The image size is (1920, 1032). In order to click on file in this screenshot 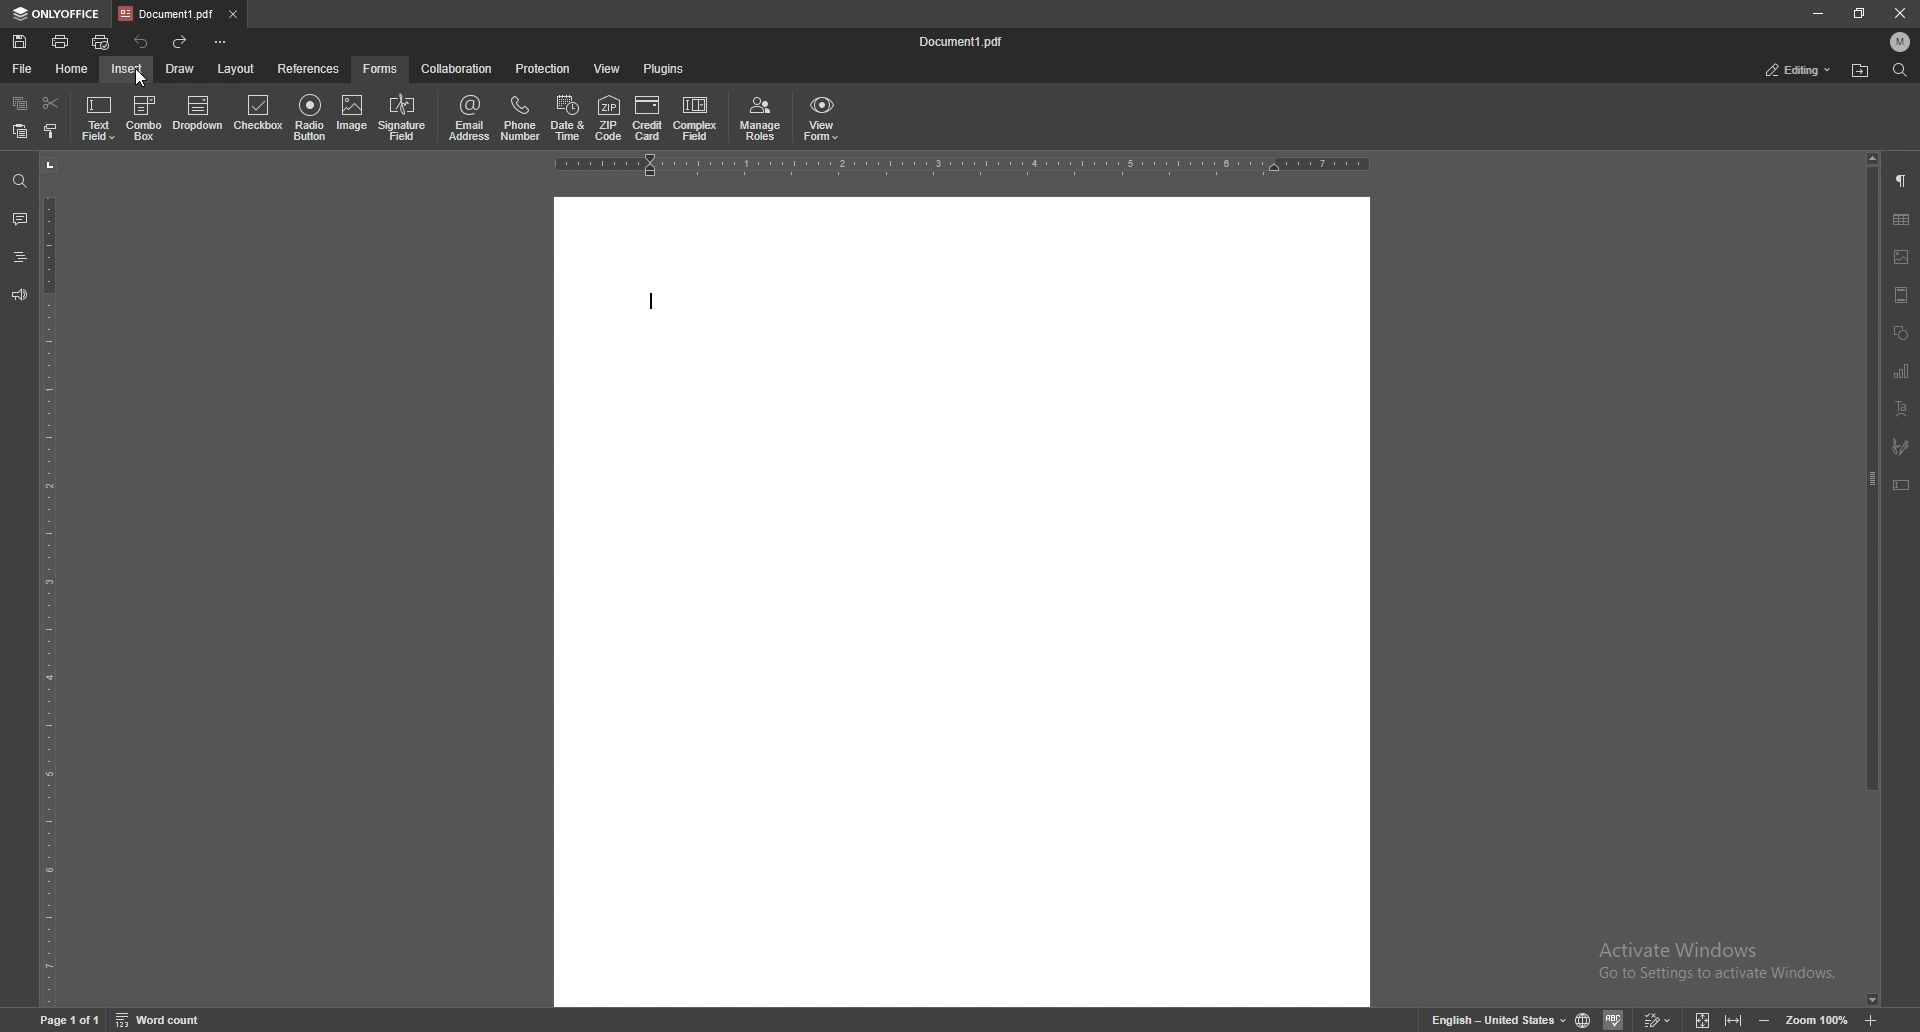, I will do `click(23, 68)`.